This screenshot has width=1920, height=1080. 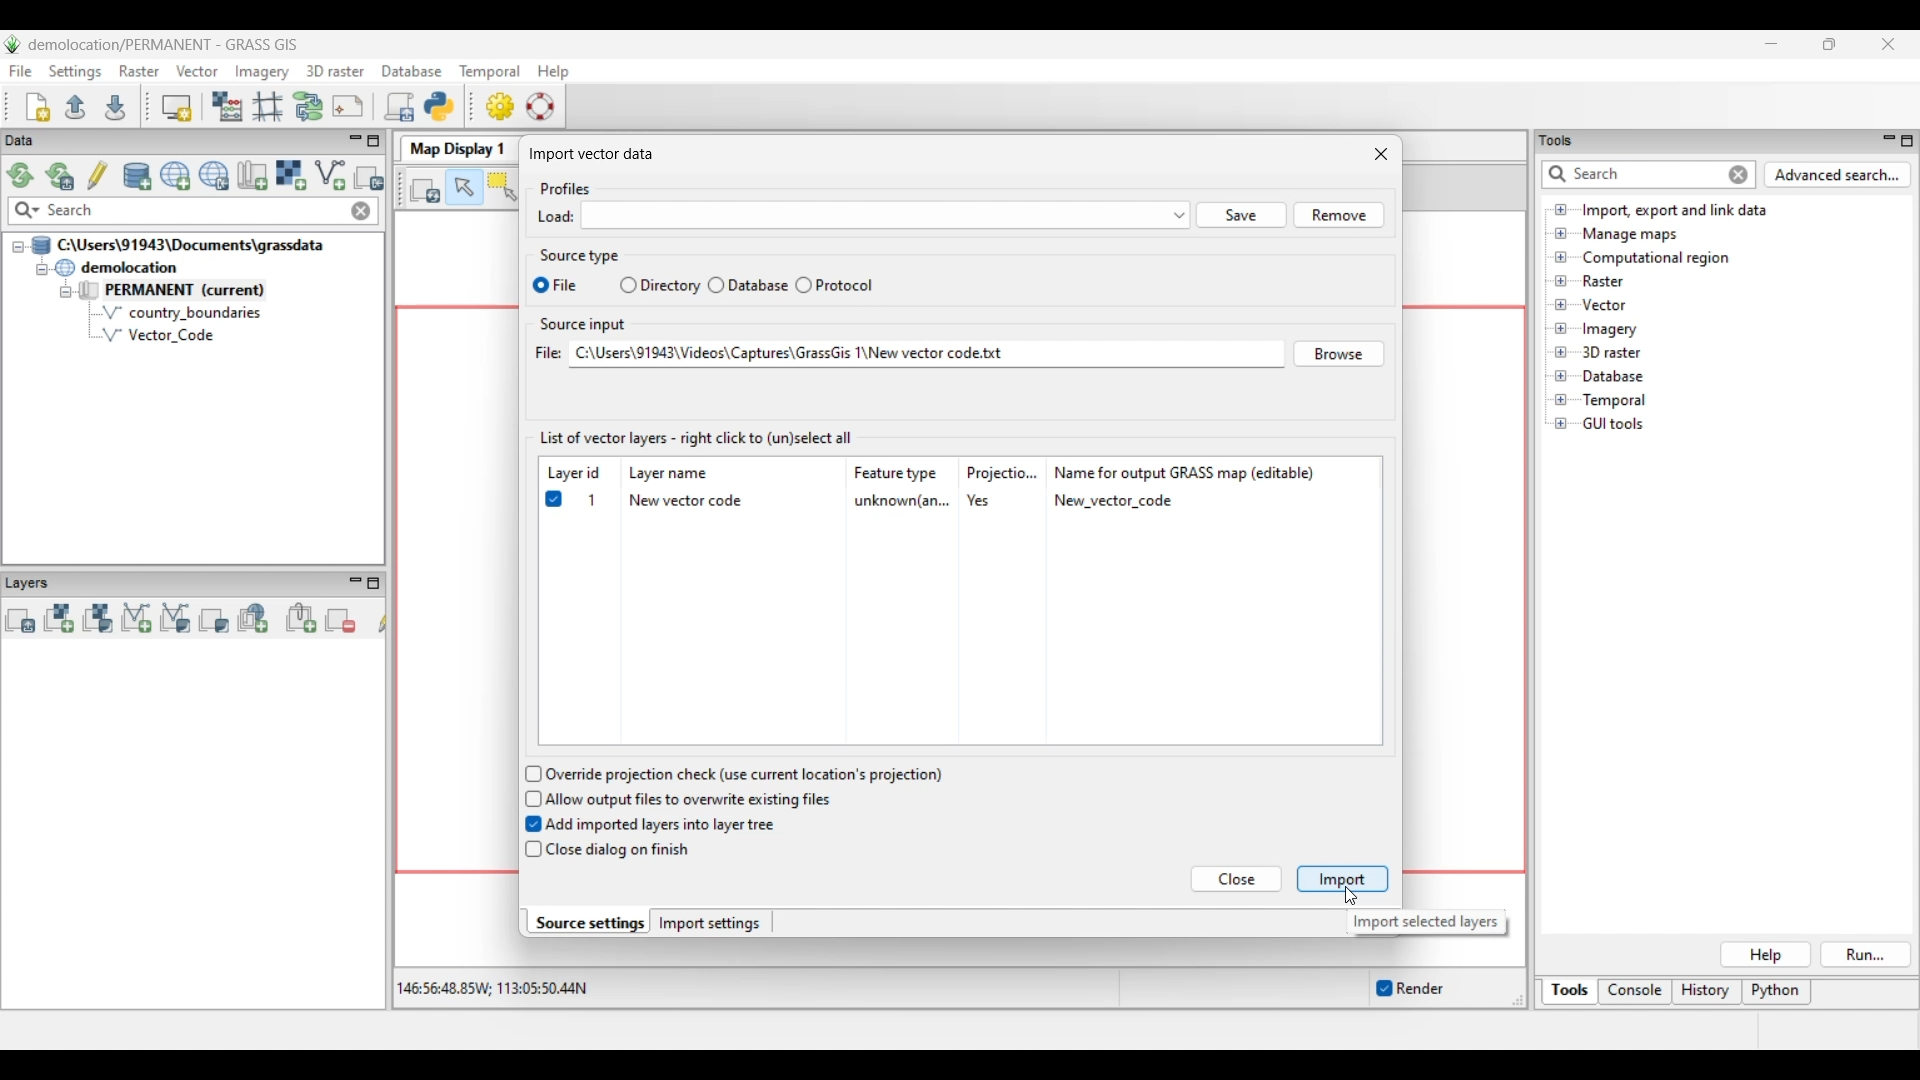 What do you see at coordinates (1409, 989) in the screenshot?
I see `Enable/Disable auto-rendering` at bounding box center [1409, 989].